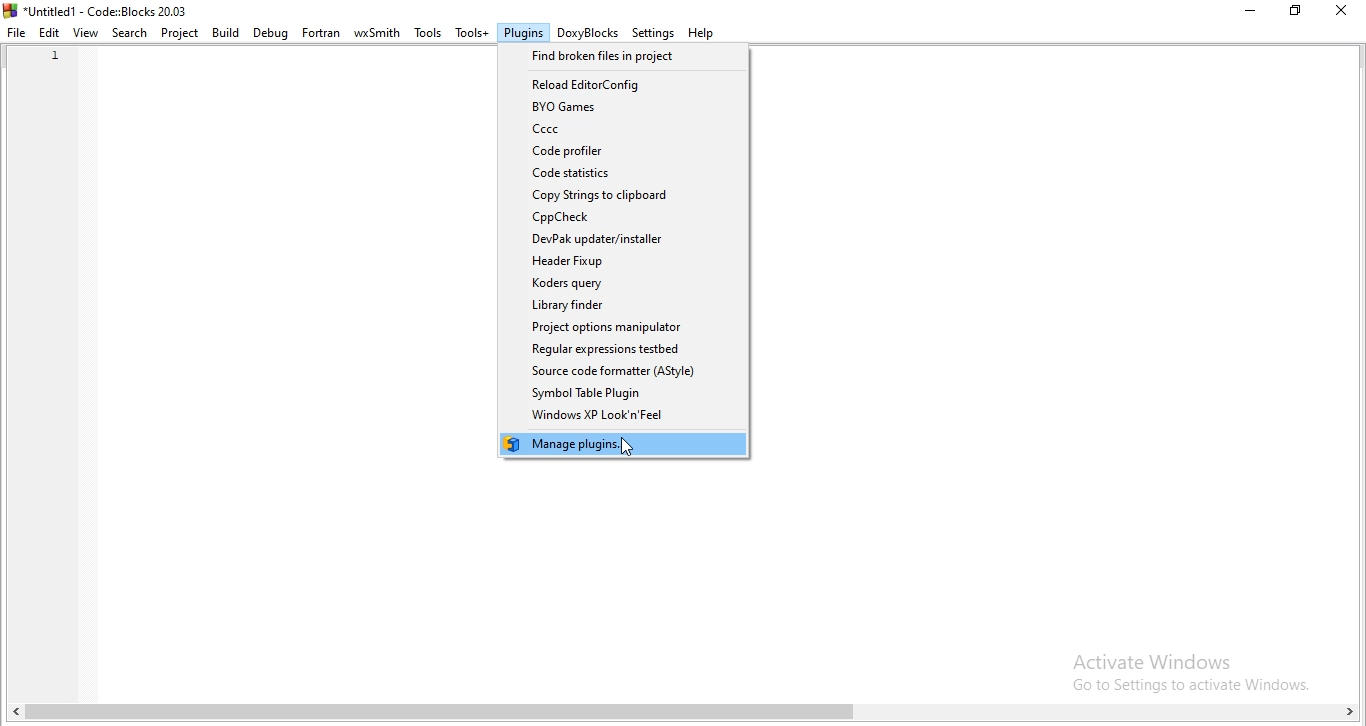 This screenshot has height=726, width=1366. What do you see at coordinates (626, 57) in the screenshot?
I see `Find broken files in project Reload EditorConfig` at bounding box center [626, 57].